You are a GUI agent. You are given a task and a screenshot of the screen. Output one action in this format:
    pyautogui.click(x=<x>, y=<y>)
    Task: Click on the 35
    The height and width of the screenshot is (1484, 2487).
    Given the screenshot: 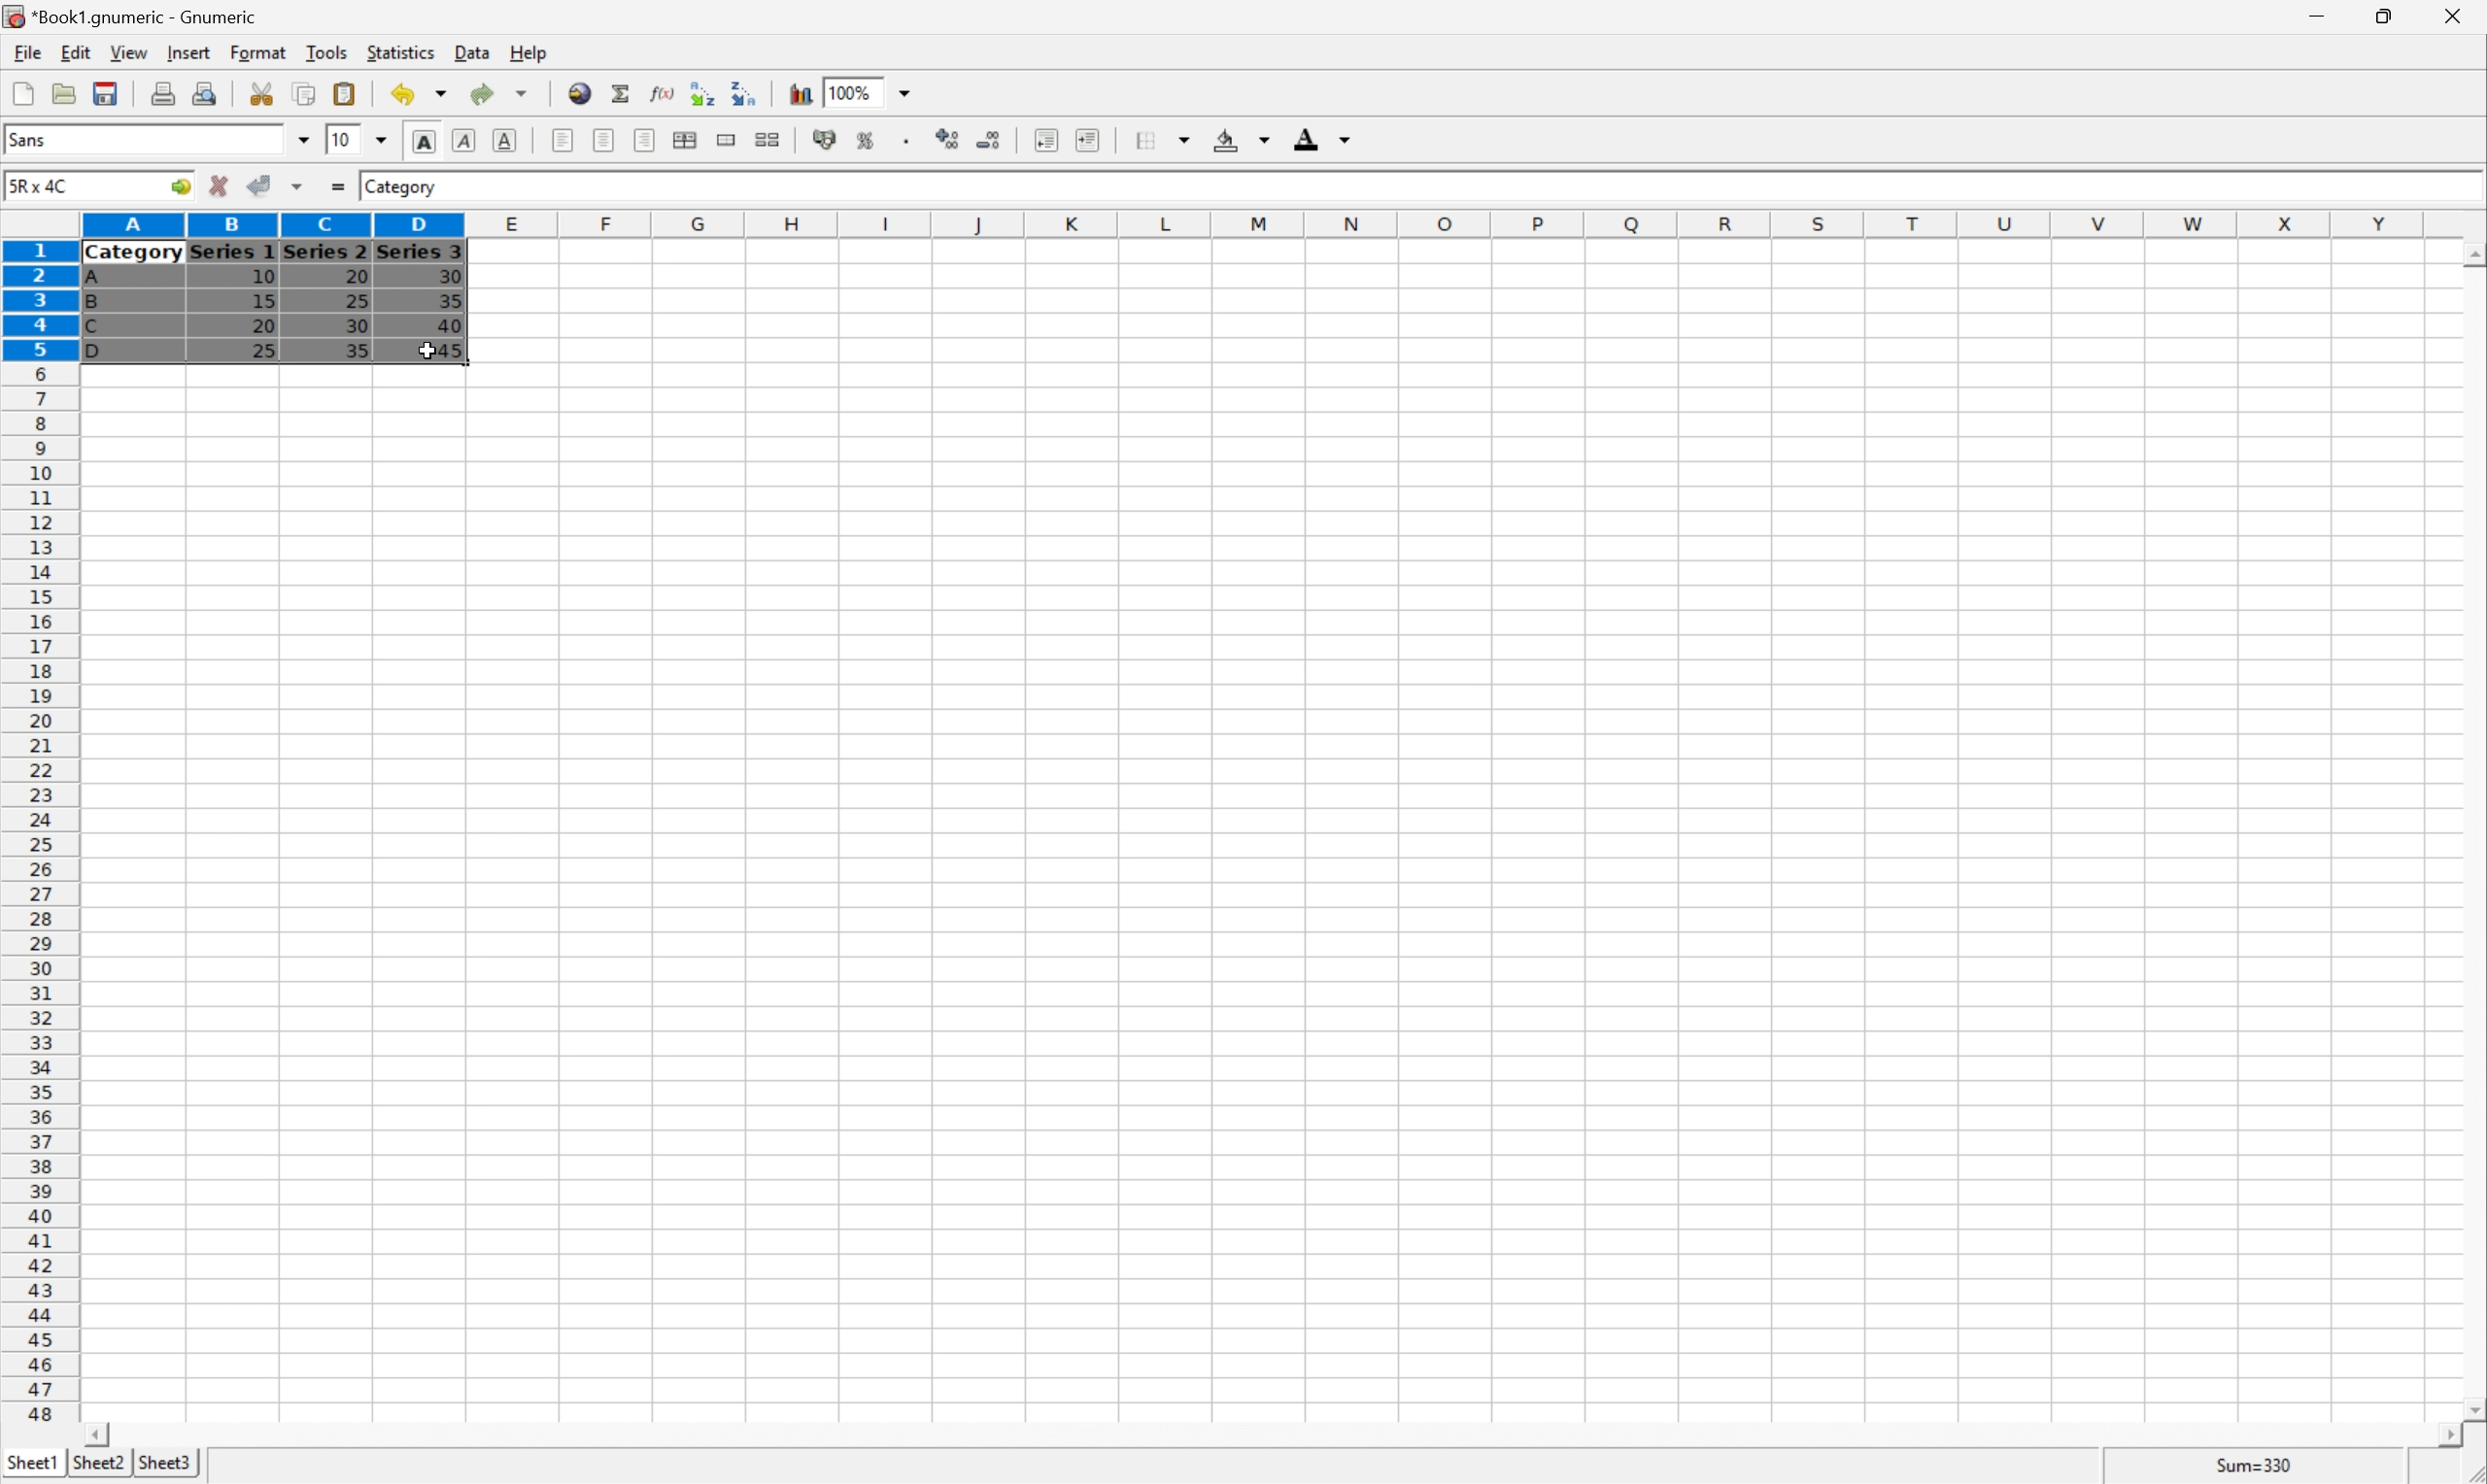 What is the action you would take?
    pyautogui.click(x=356, y=350)
    